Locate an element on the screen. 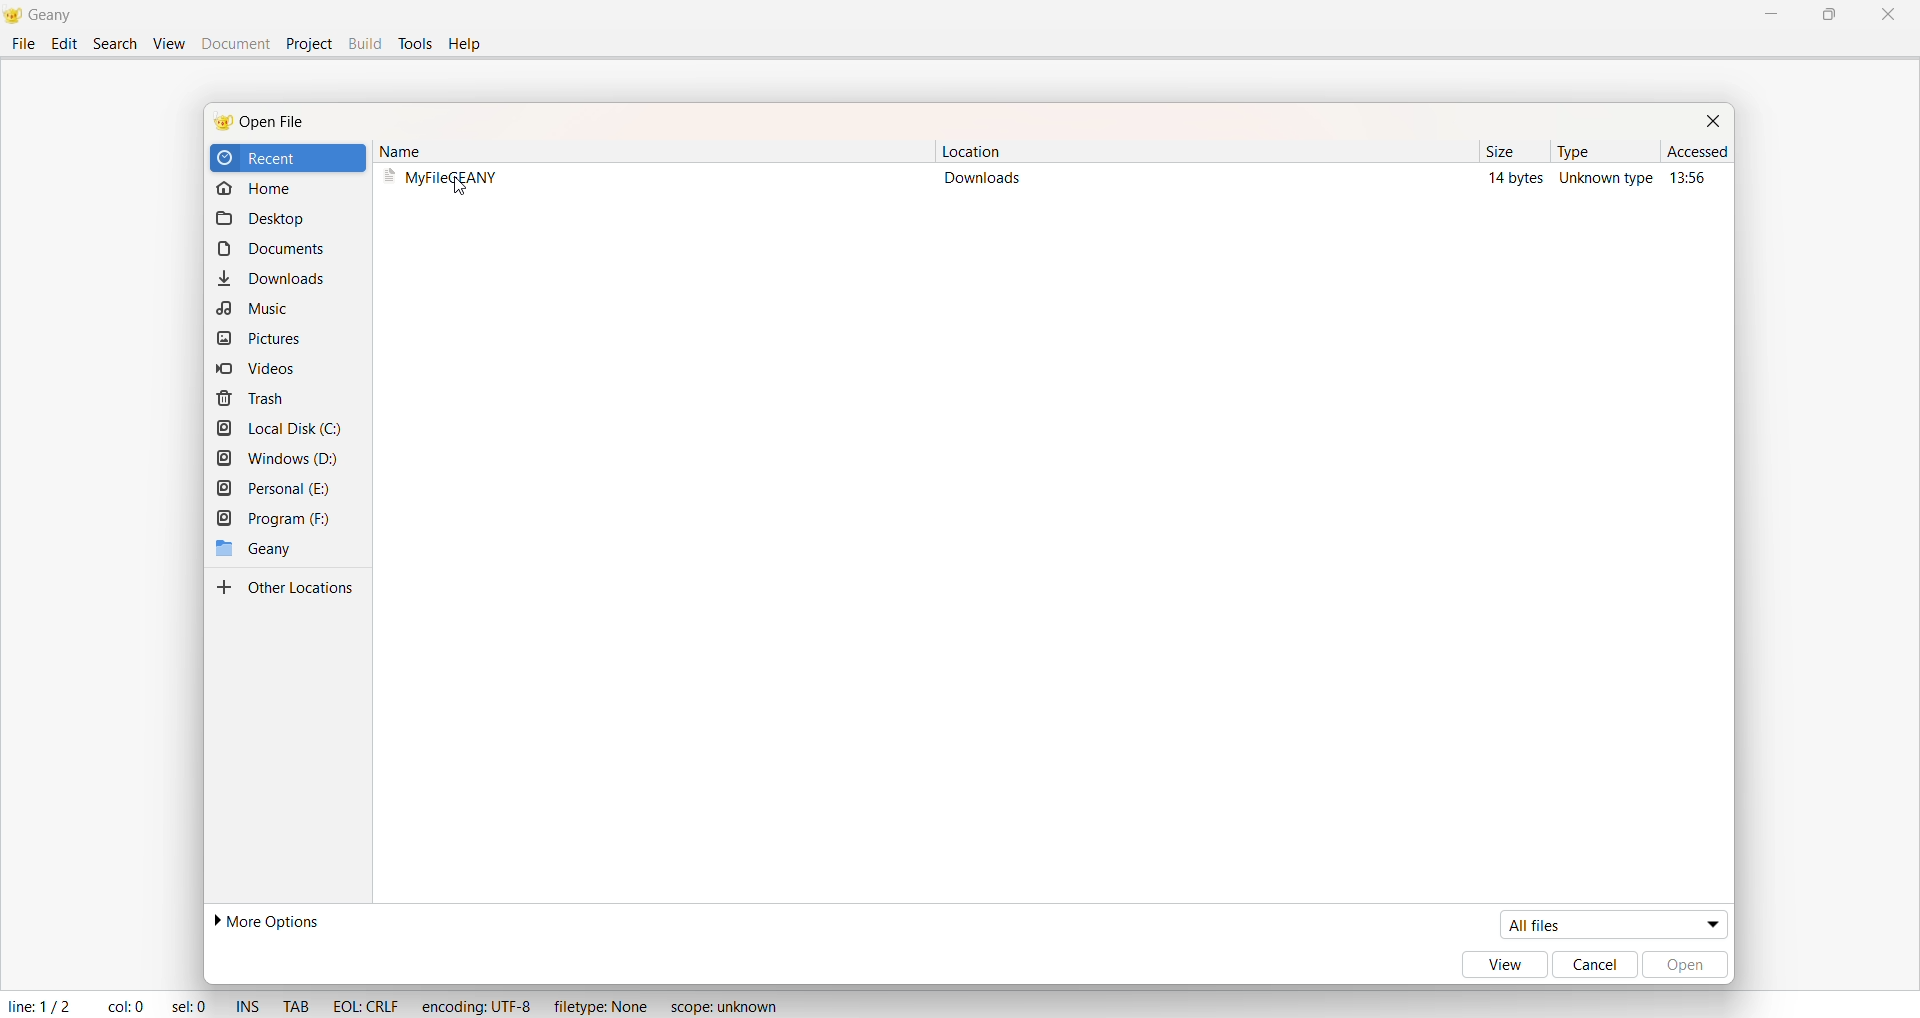  home is located at coordinates (262, 191).